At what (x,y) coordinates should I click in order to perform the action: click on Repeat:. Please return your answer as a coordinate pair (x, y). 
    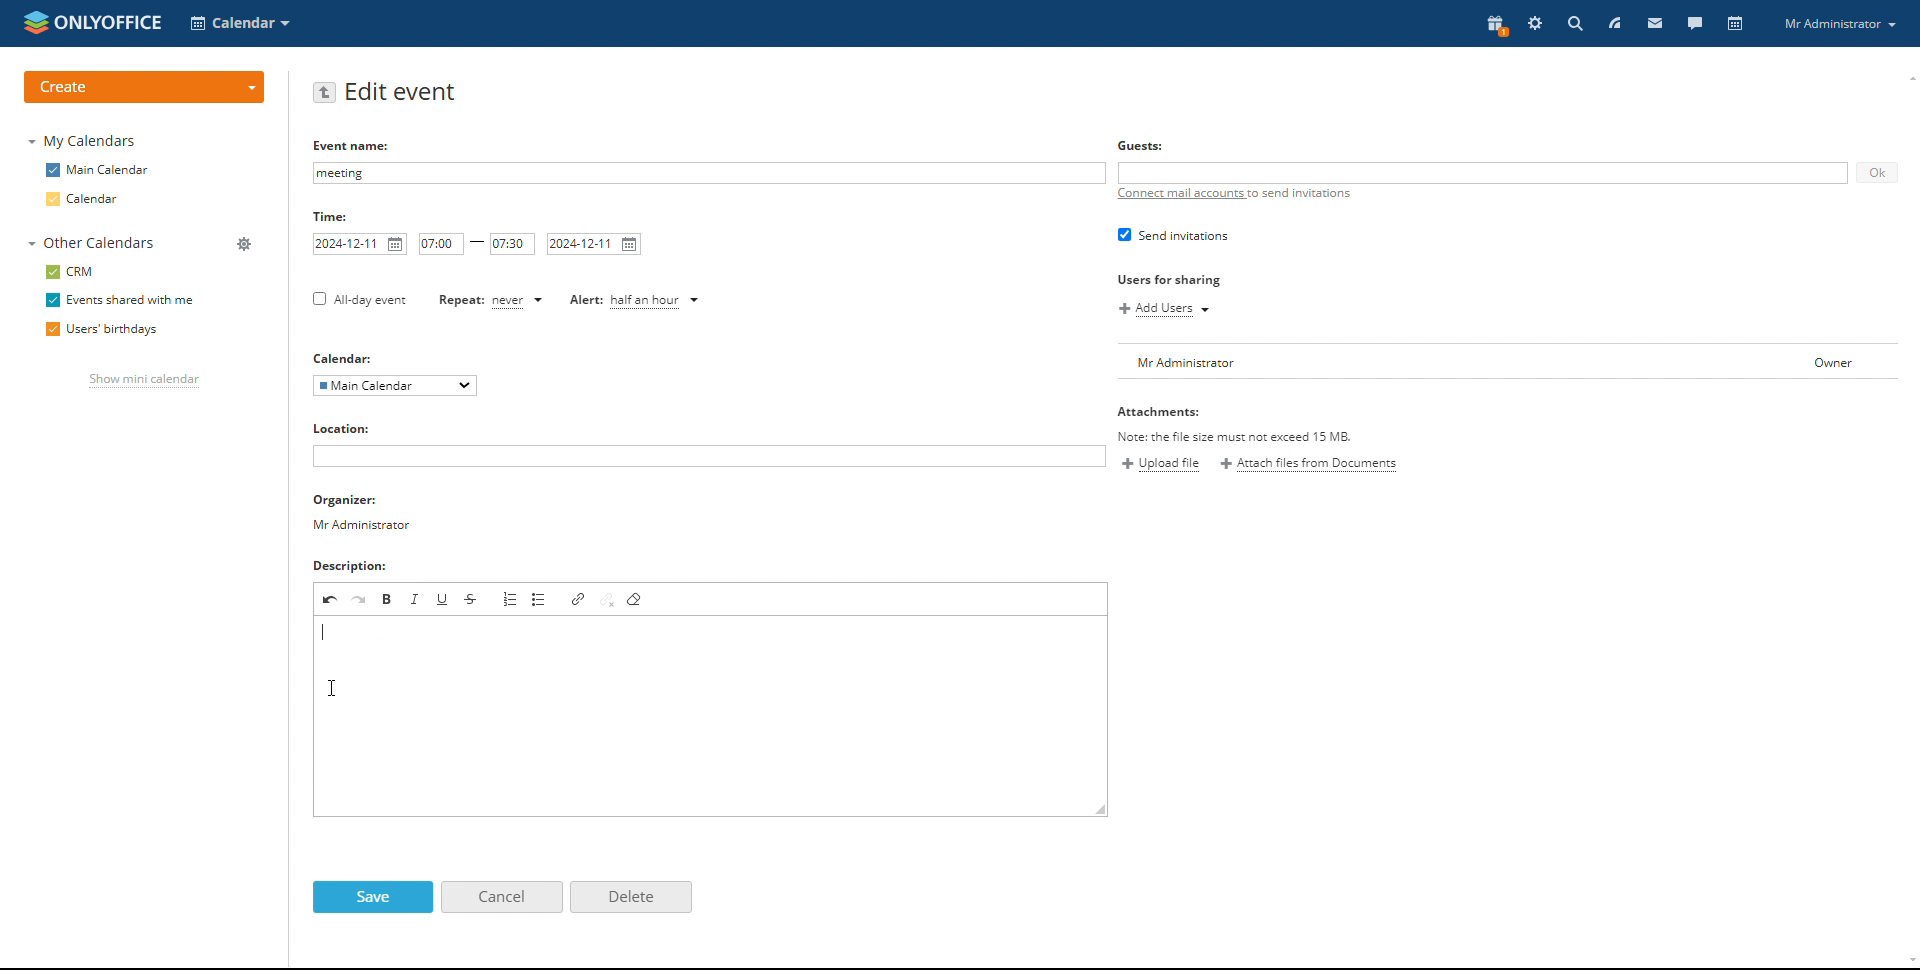
    Looking at the image, I should click on (462, 299).